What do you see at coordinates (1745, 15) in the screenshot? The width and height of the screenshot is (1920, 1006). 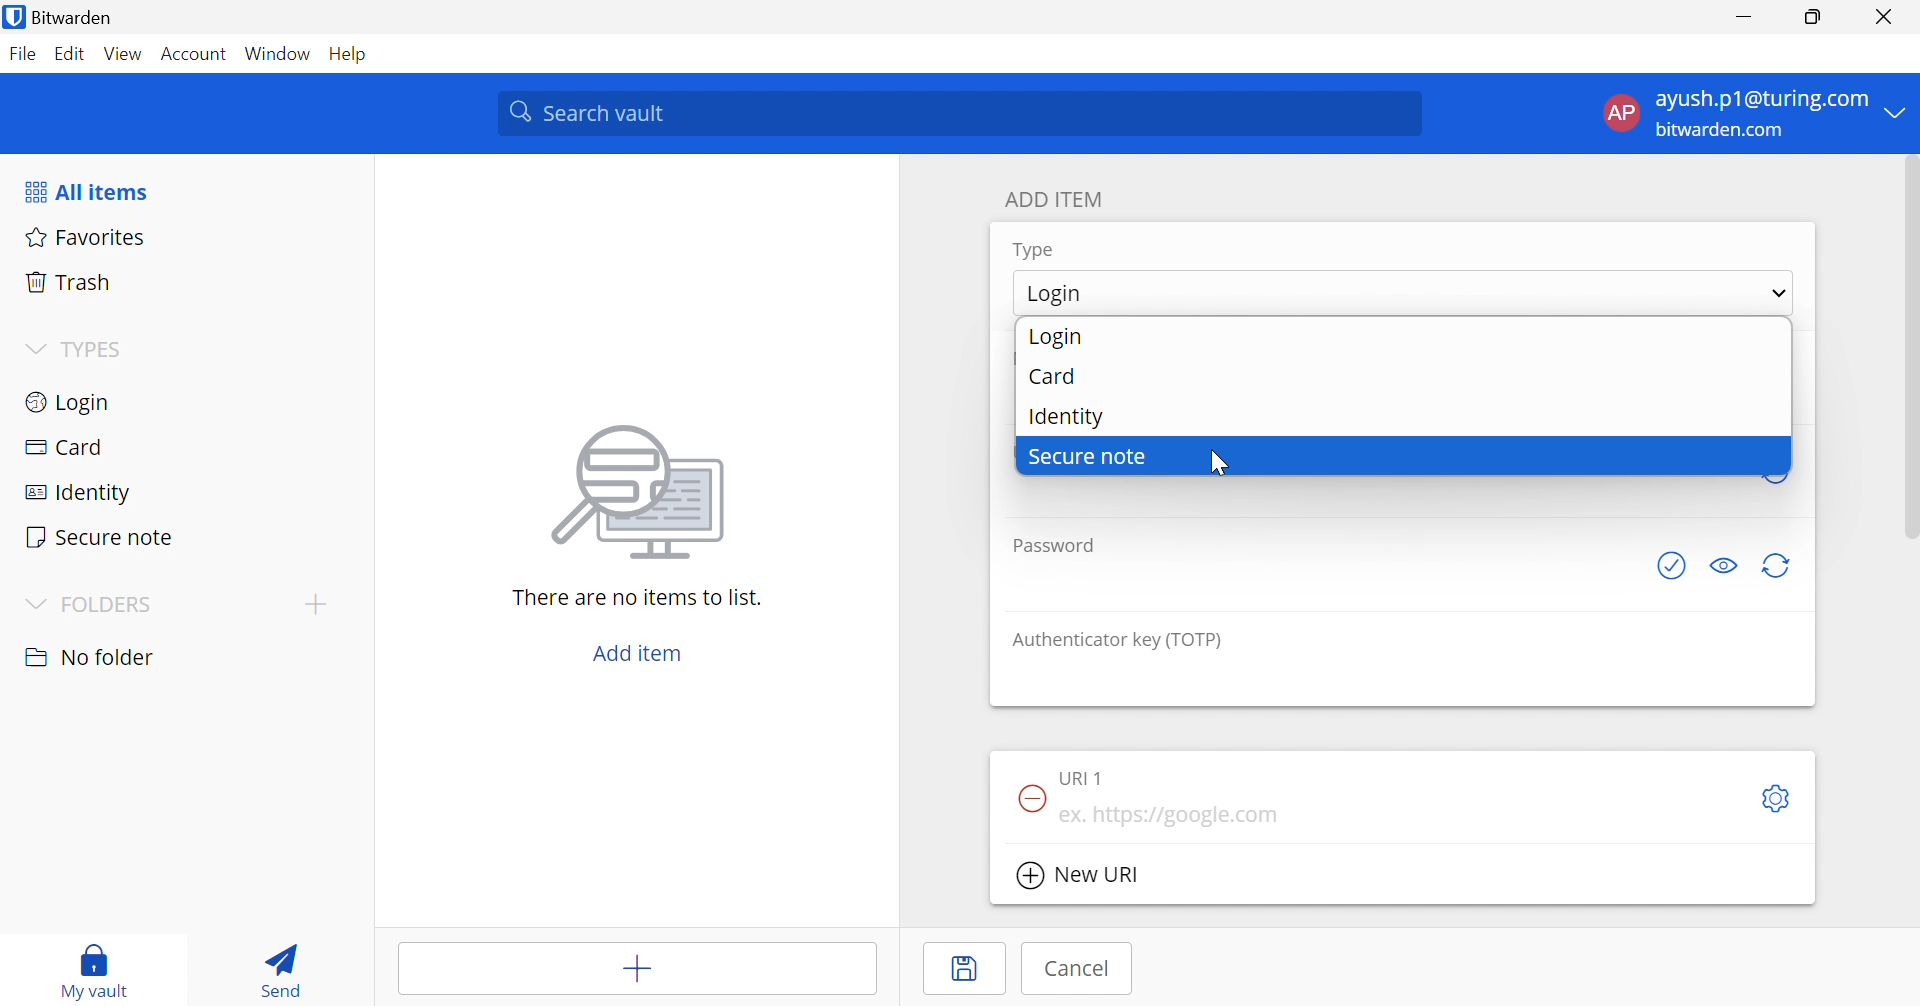 I see `Minimize` at bounding box center [1745, 15].